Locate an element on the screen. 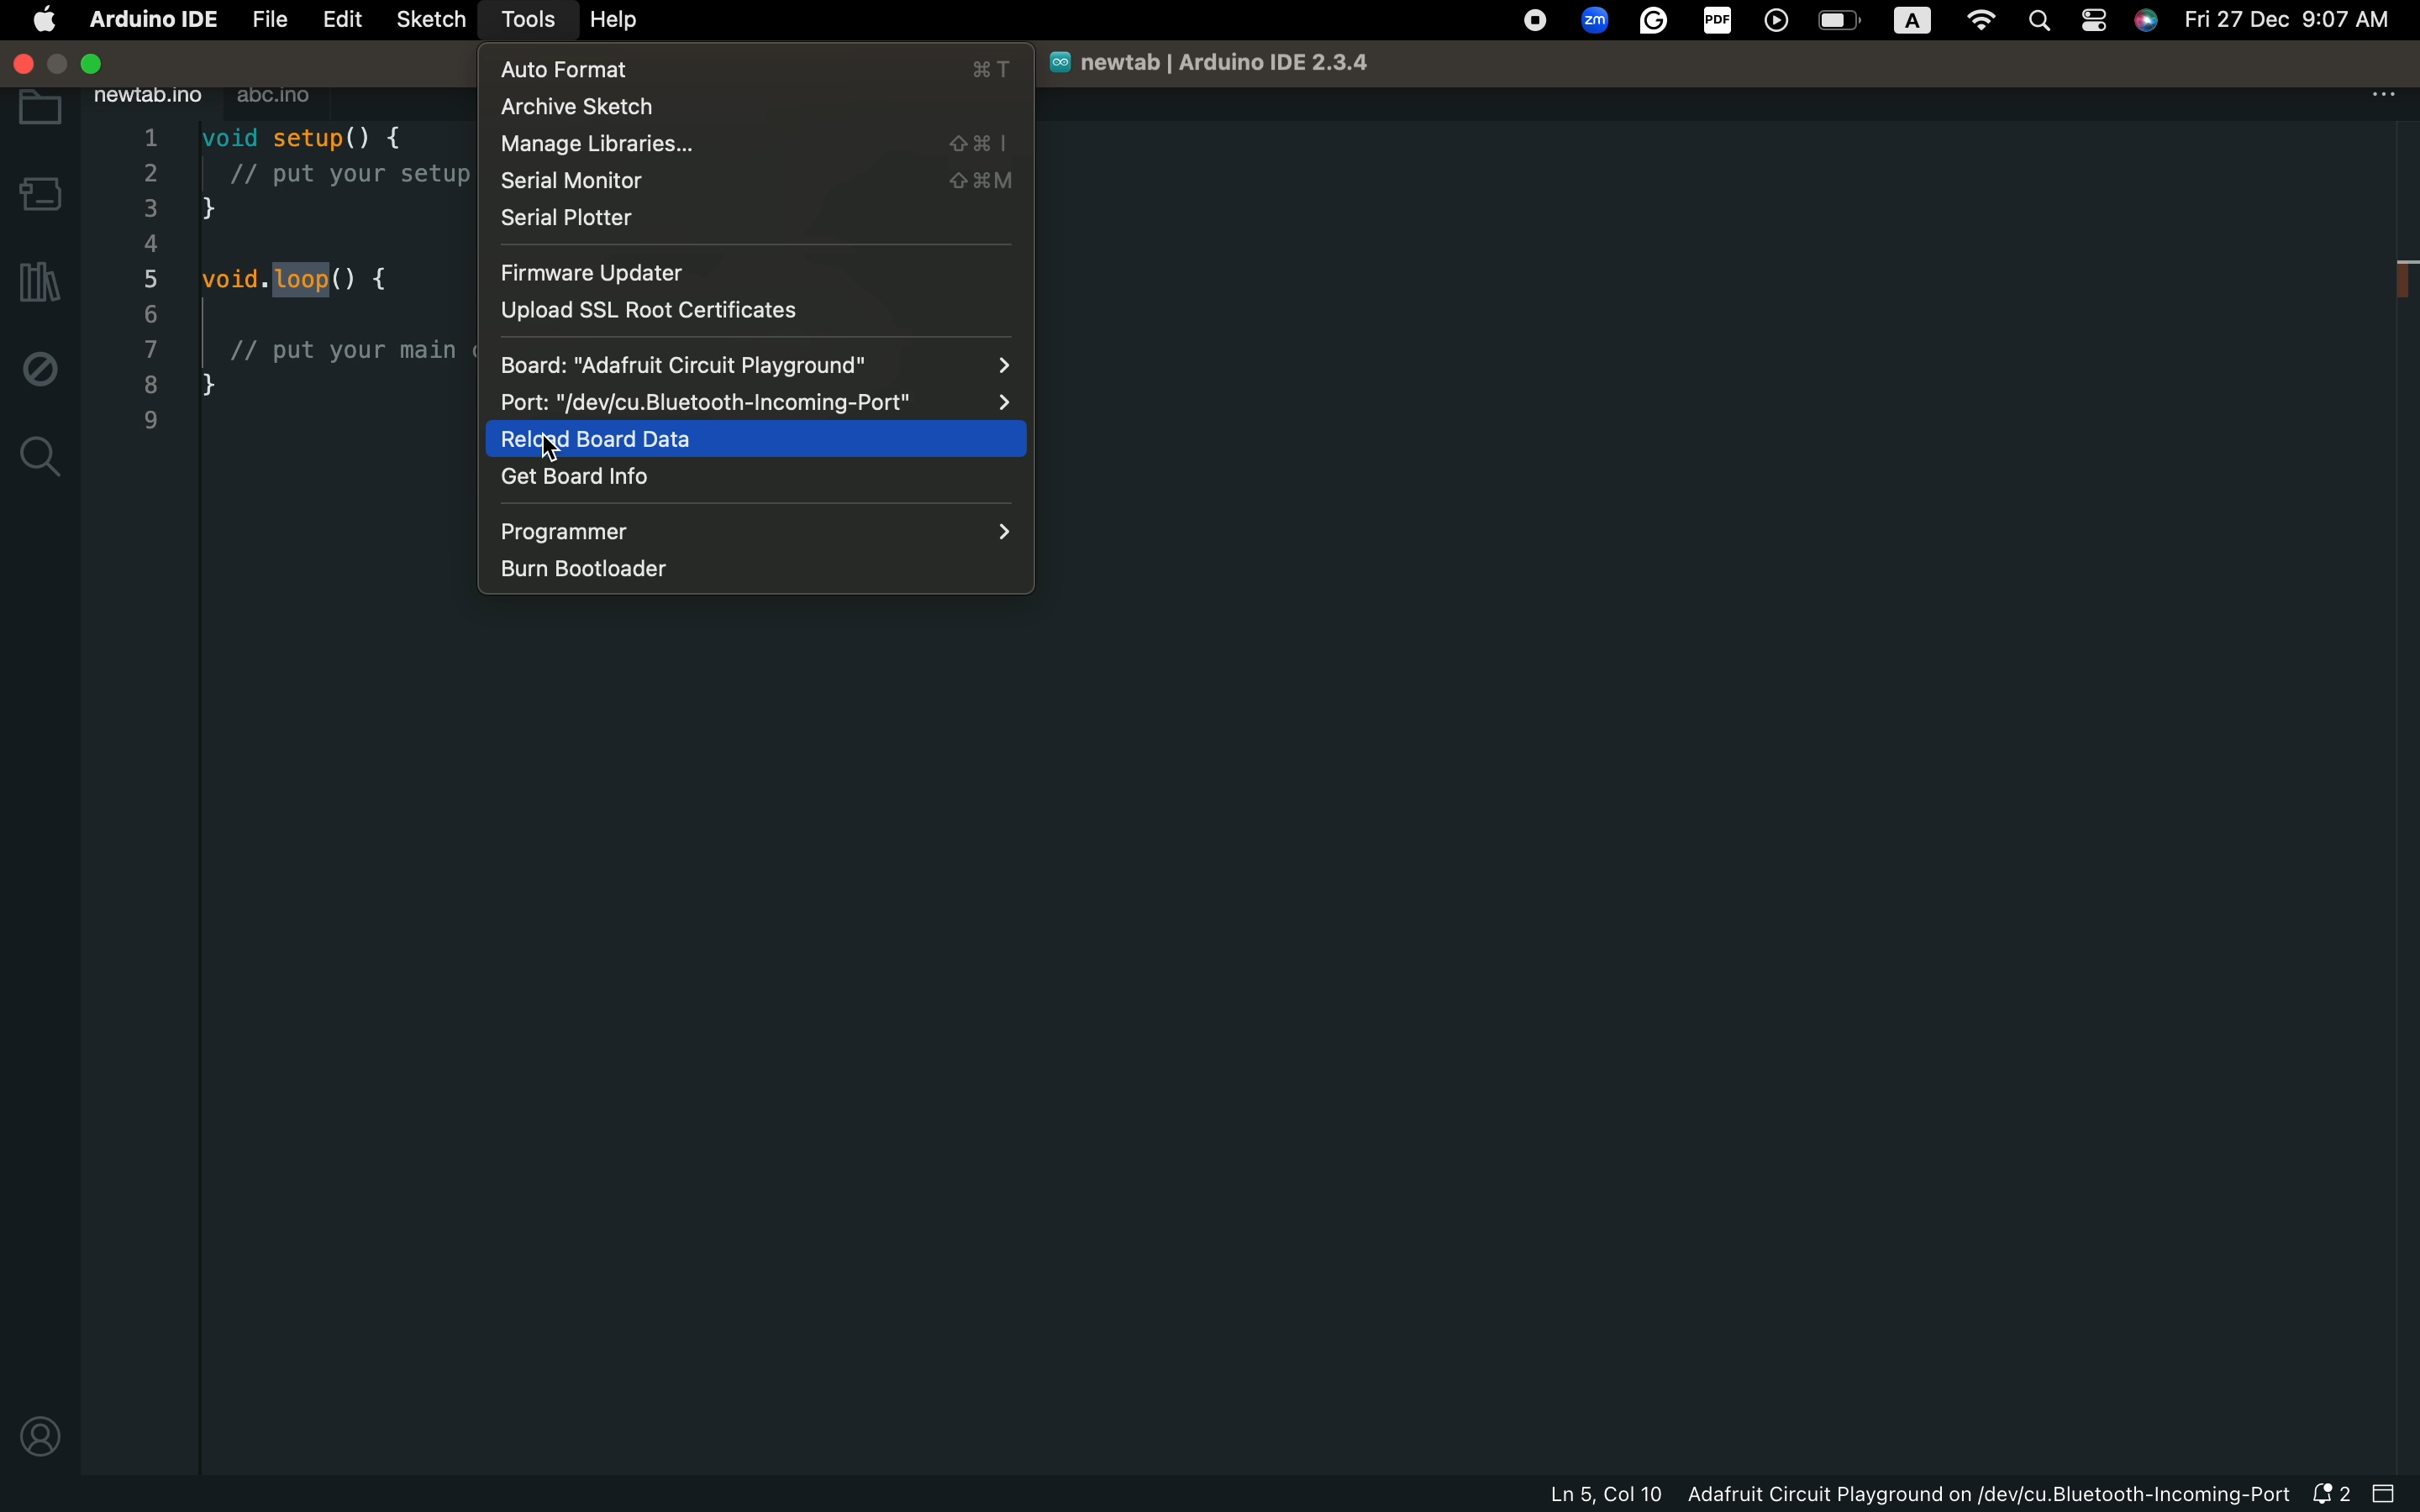 The height and width of the screenshot is (1512, 2420). 8 is located at coordinates (150, 383).